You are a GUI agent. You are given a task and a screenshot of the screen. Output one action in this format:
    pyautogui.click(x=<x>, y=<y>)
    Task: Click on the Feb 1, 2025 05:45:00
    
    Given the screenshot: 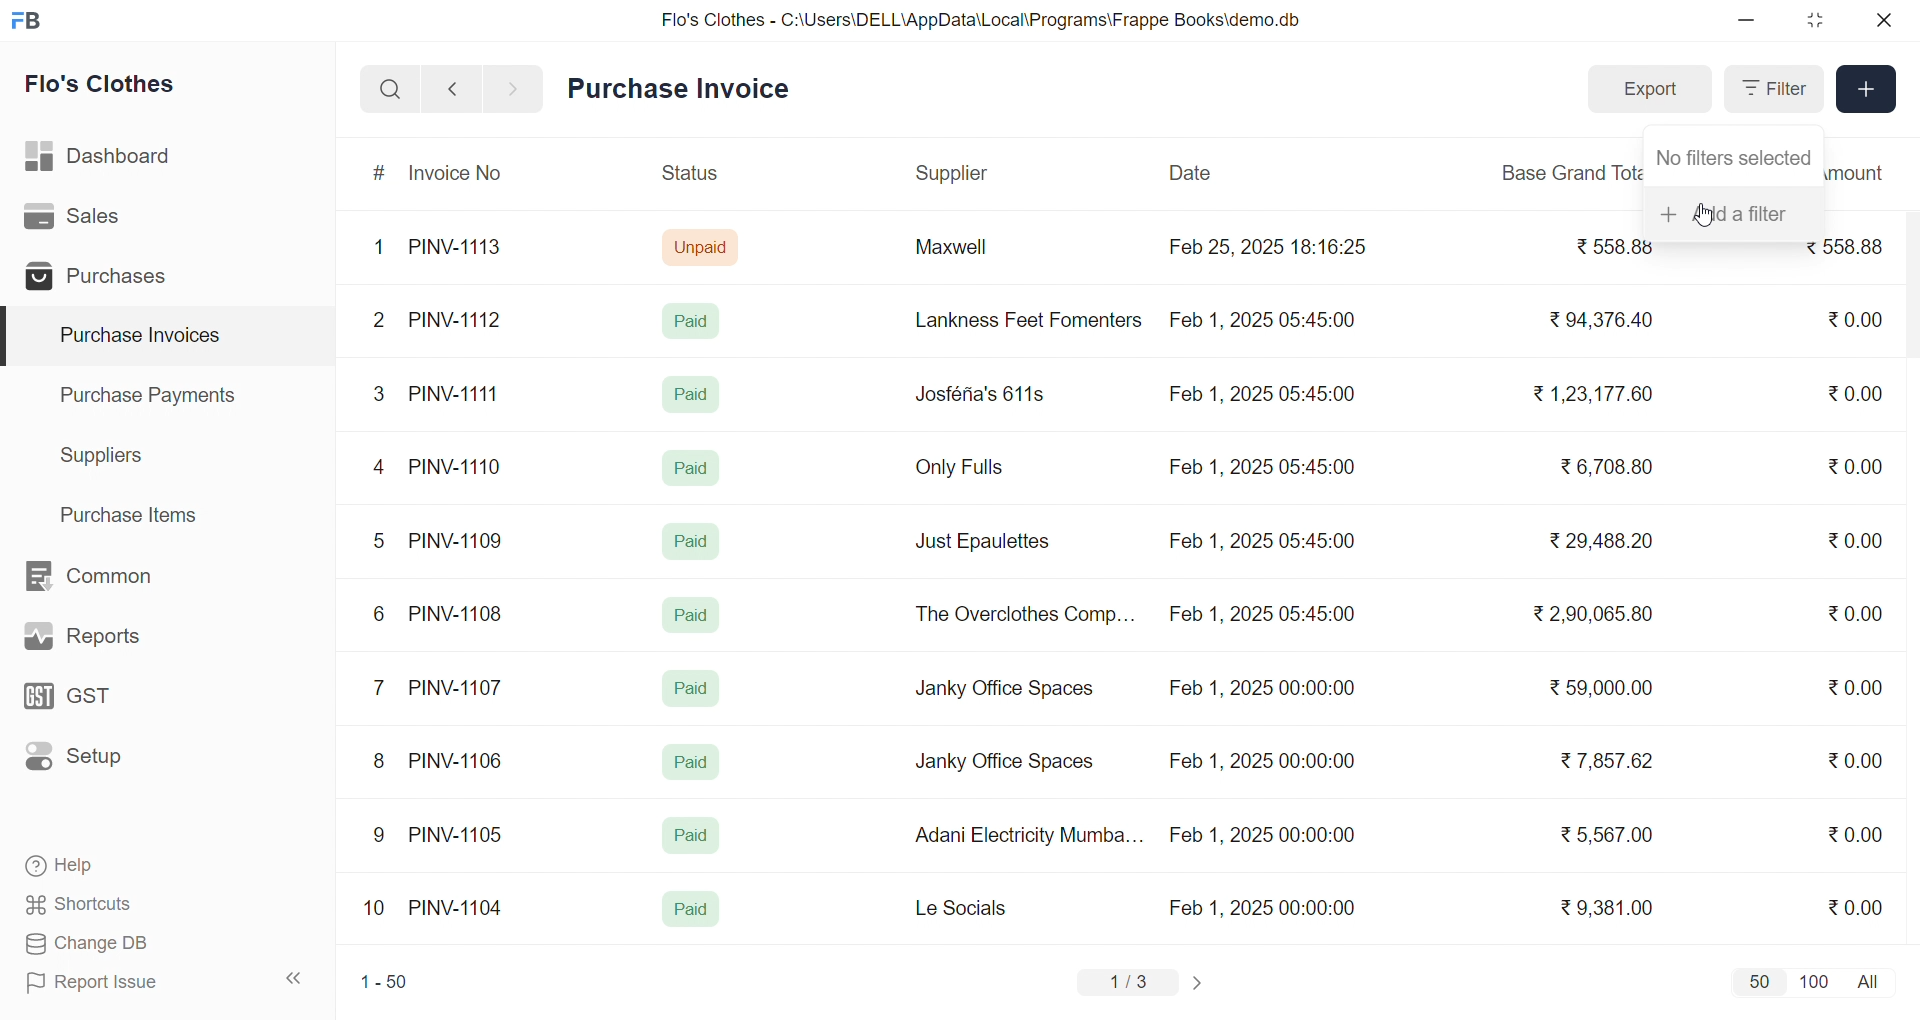 What is the action you would take?
    pyautogui.click(x=1260, y=396)
    